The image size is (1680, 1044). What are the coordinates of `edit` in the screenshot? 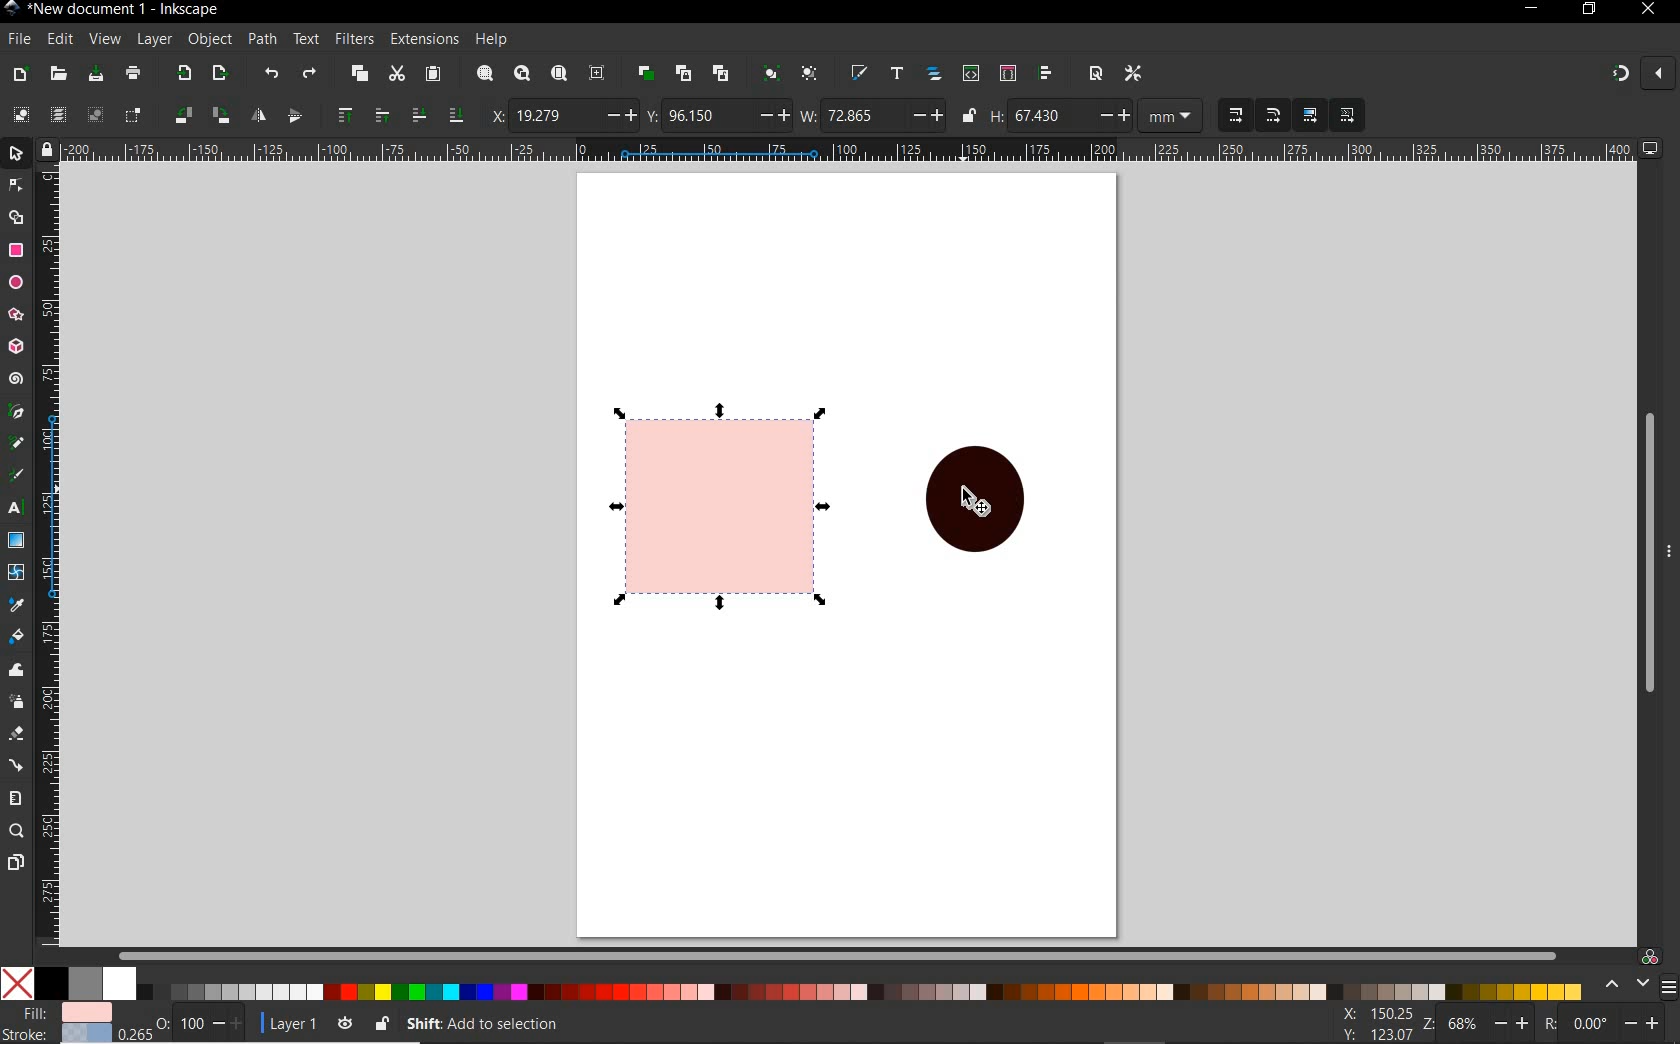 It's located at (60, 40).